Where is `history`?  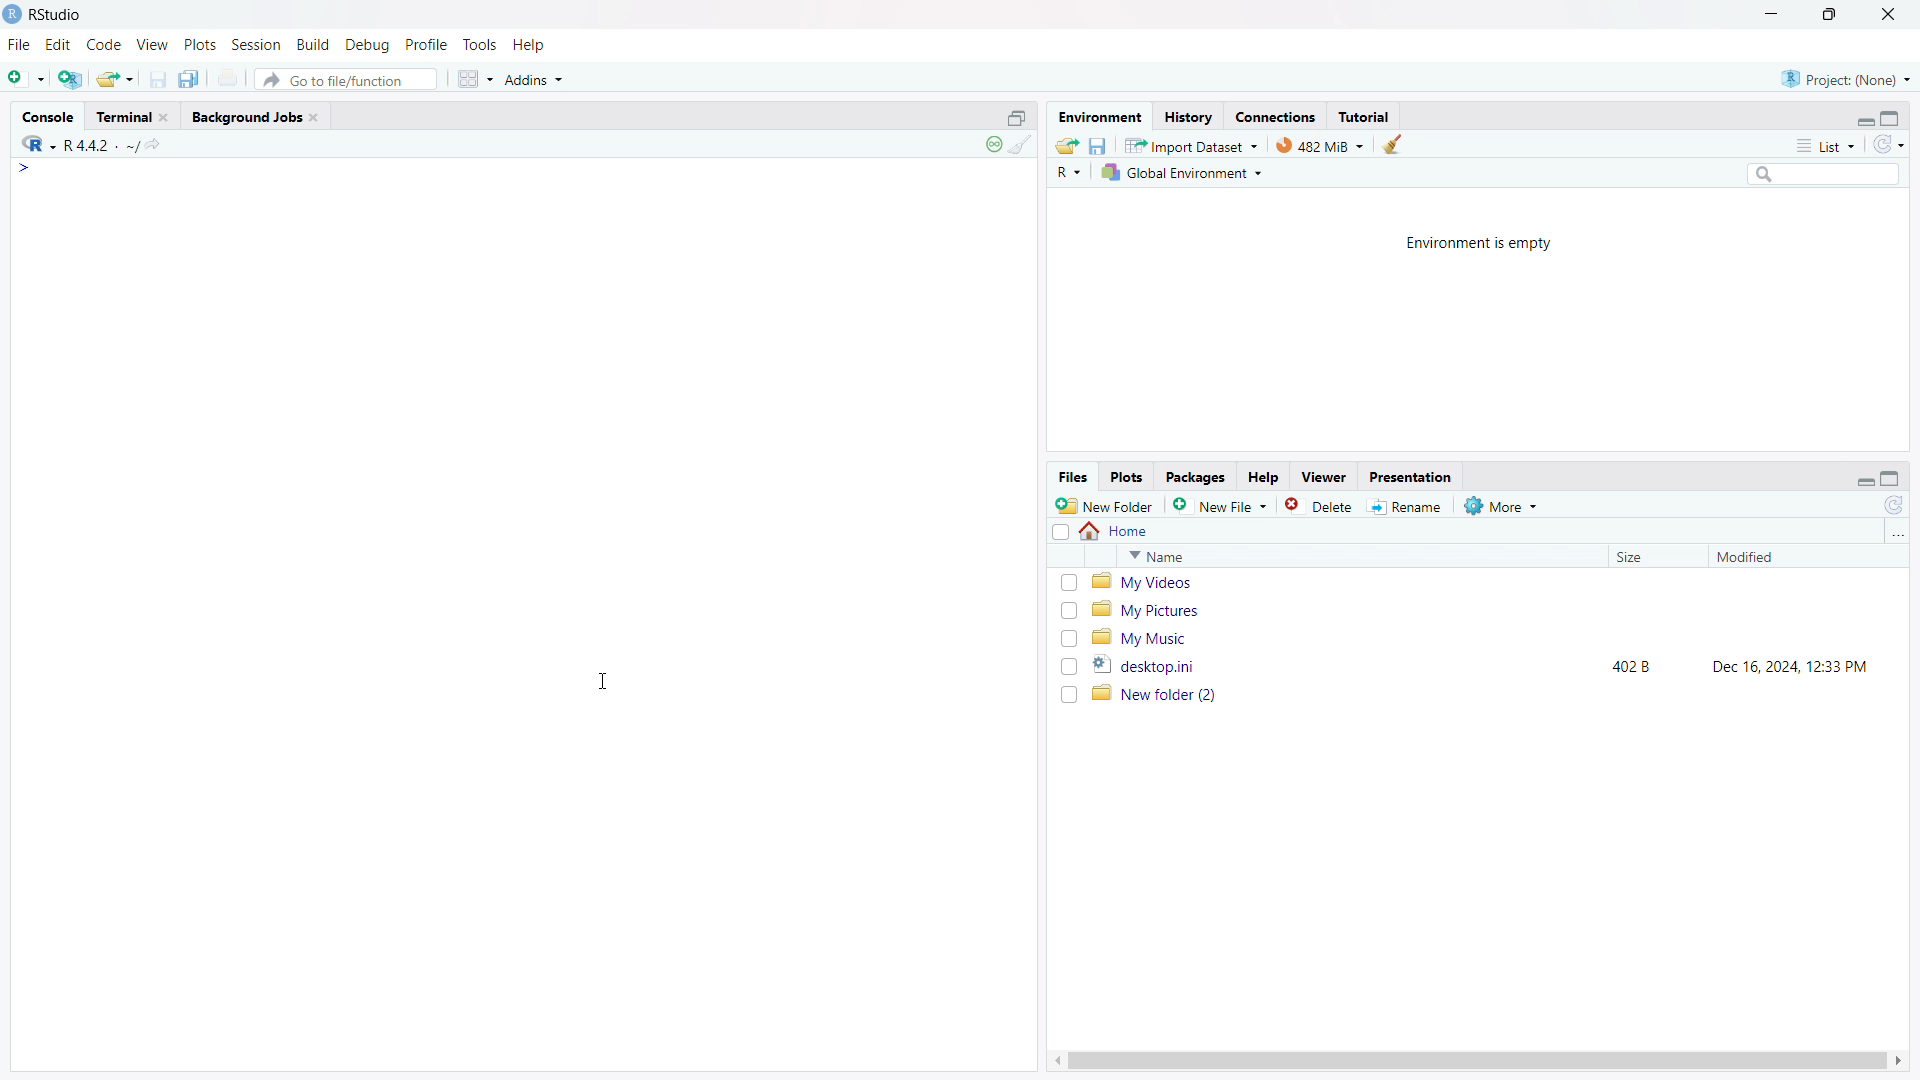
history is located at coordinates (1188, 116).